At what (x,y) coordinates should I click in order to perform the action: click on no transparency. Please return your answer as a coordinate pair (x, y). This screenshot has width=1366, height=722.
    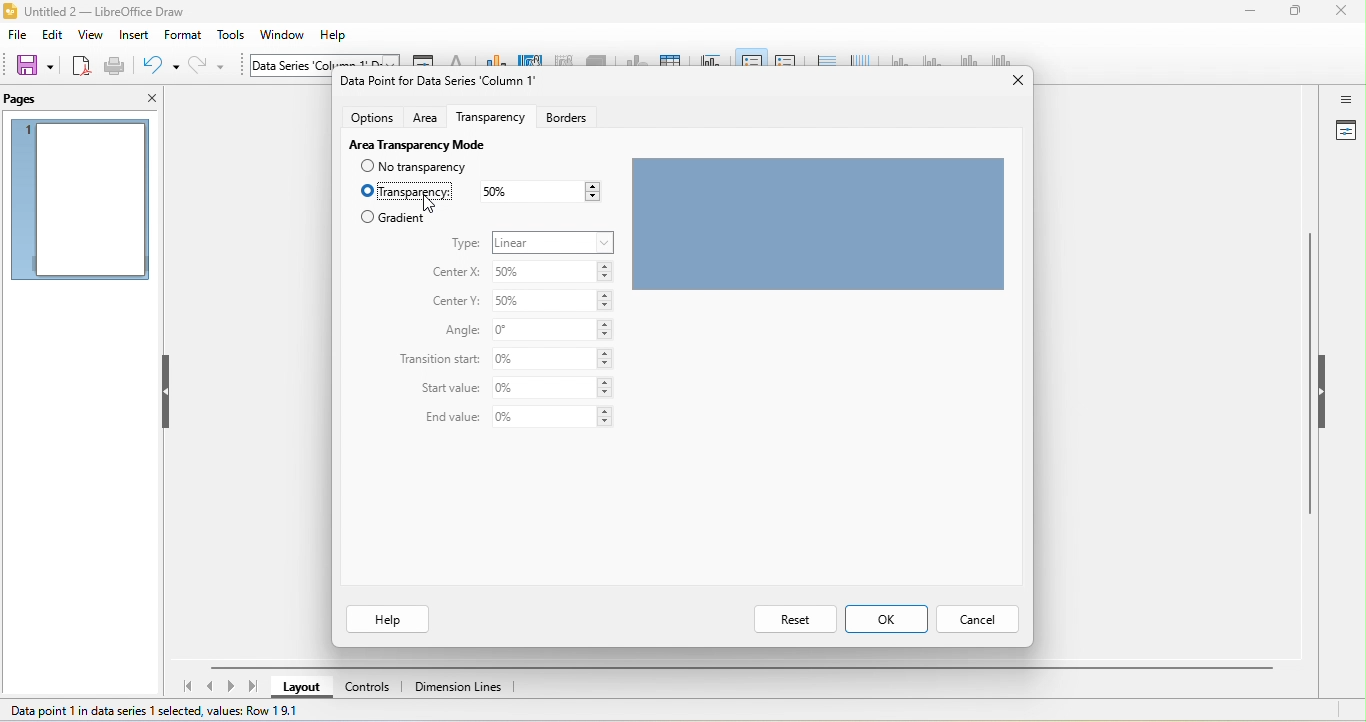
    Looking at the image, I should click on (426, 167).